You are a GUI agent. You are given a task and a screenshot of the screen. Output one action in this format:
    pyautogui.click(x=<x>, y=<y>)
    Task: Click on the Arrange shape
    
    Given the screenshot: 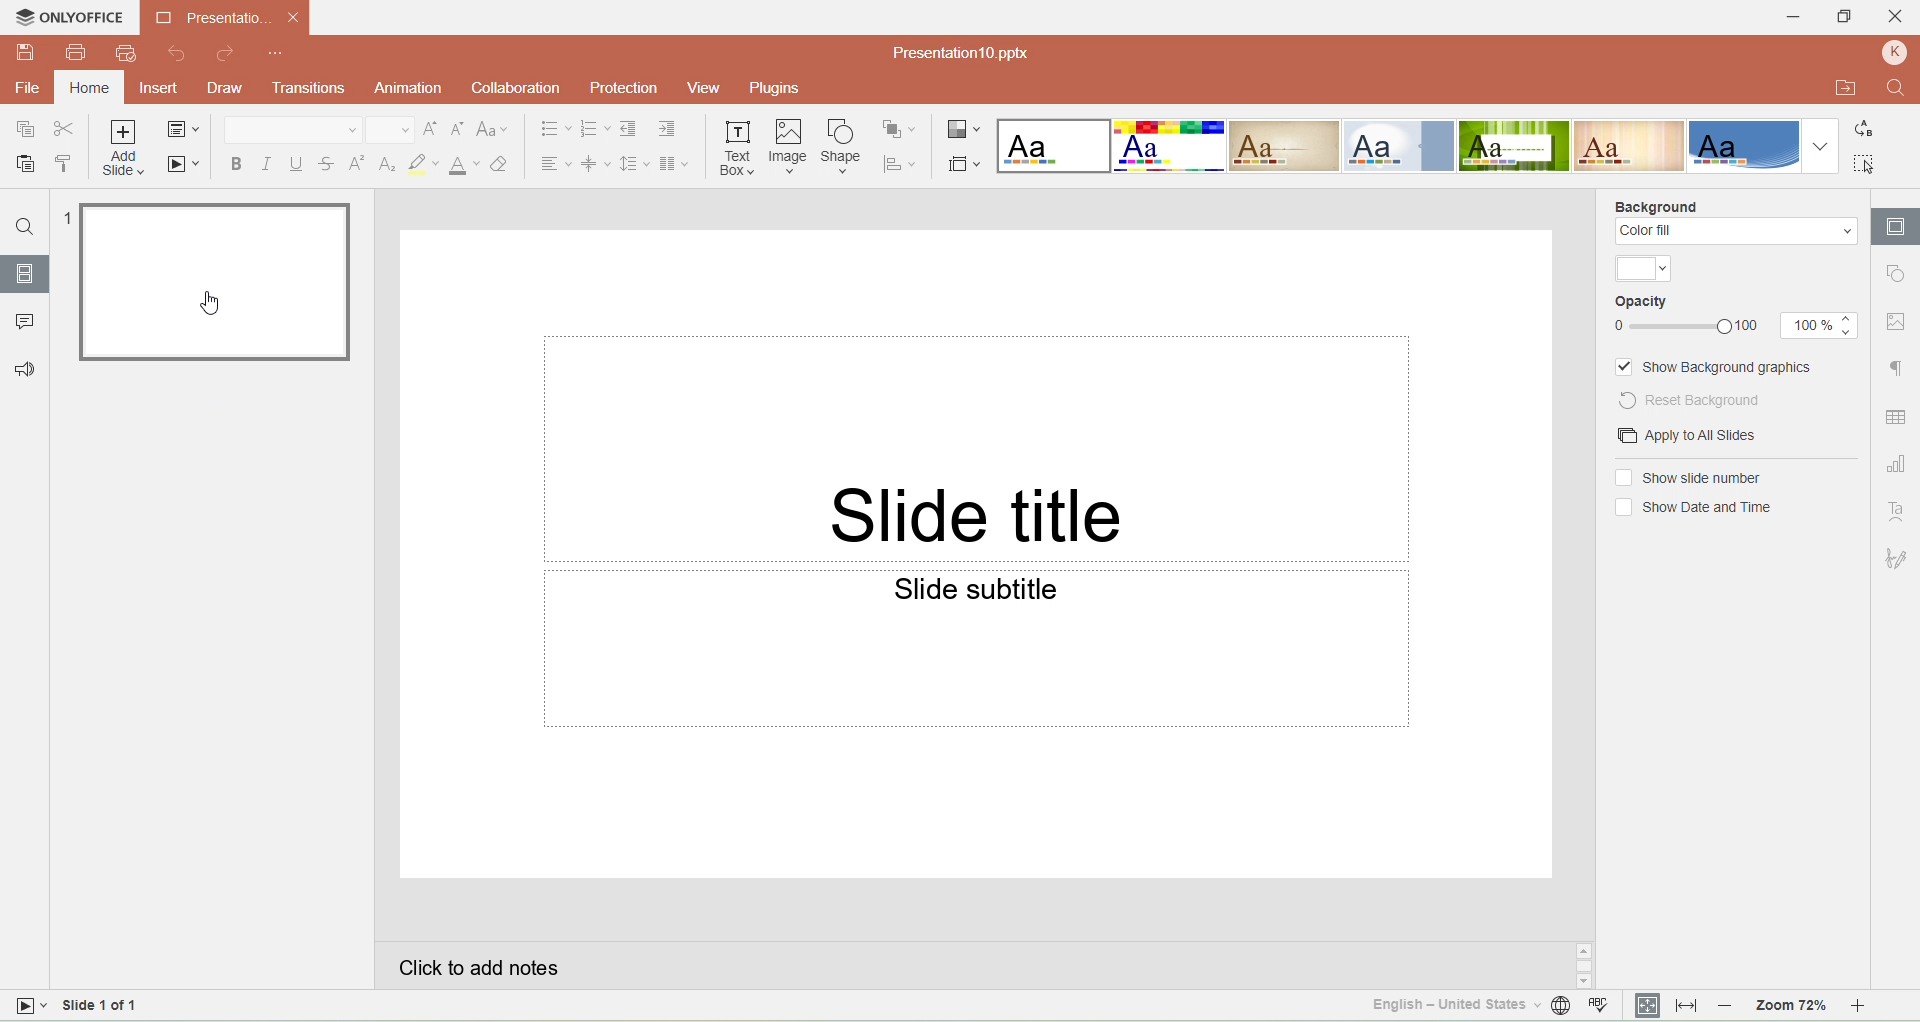 What is the action you would take?
    pyautogui.click(x=901, y=127)
    